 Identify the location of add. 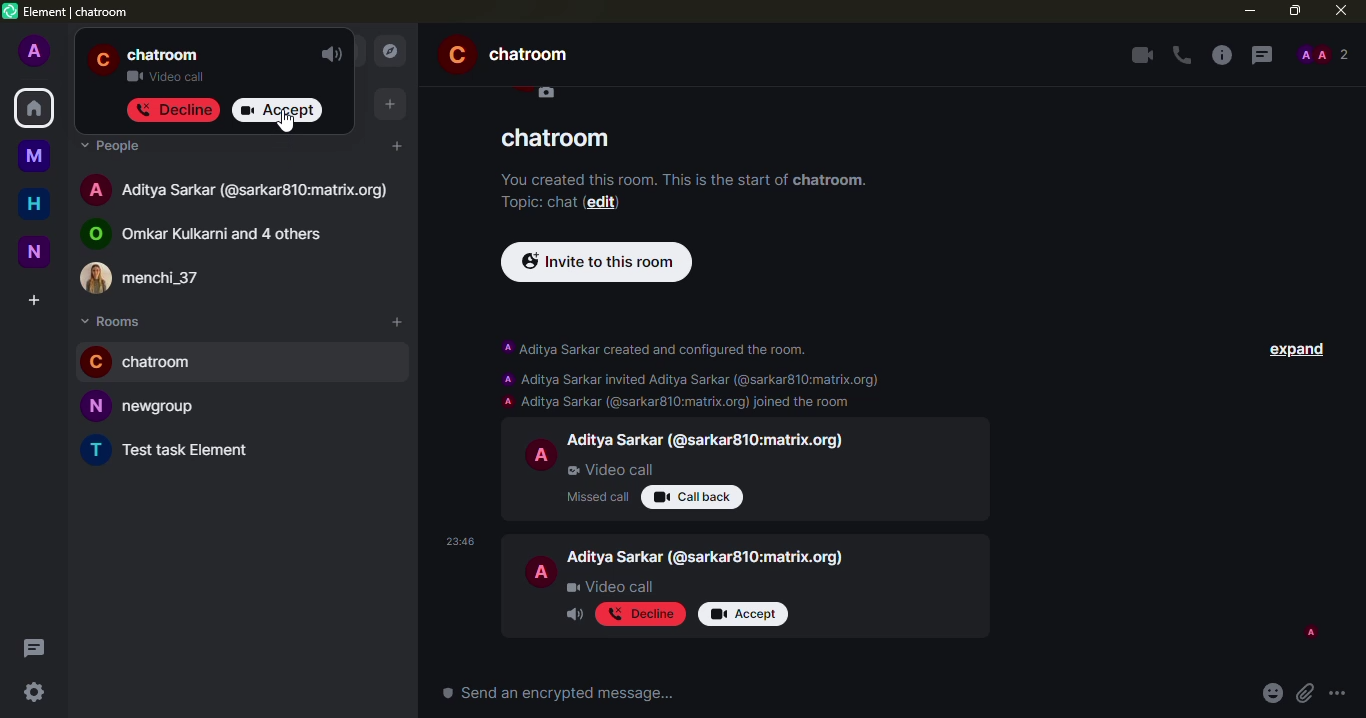
(398, 144).